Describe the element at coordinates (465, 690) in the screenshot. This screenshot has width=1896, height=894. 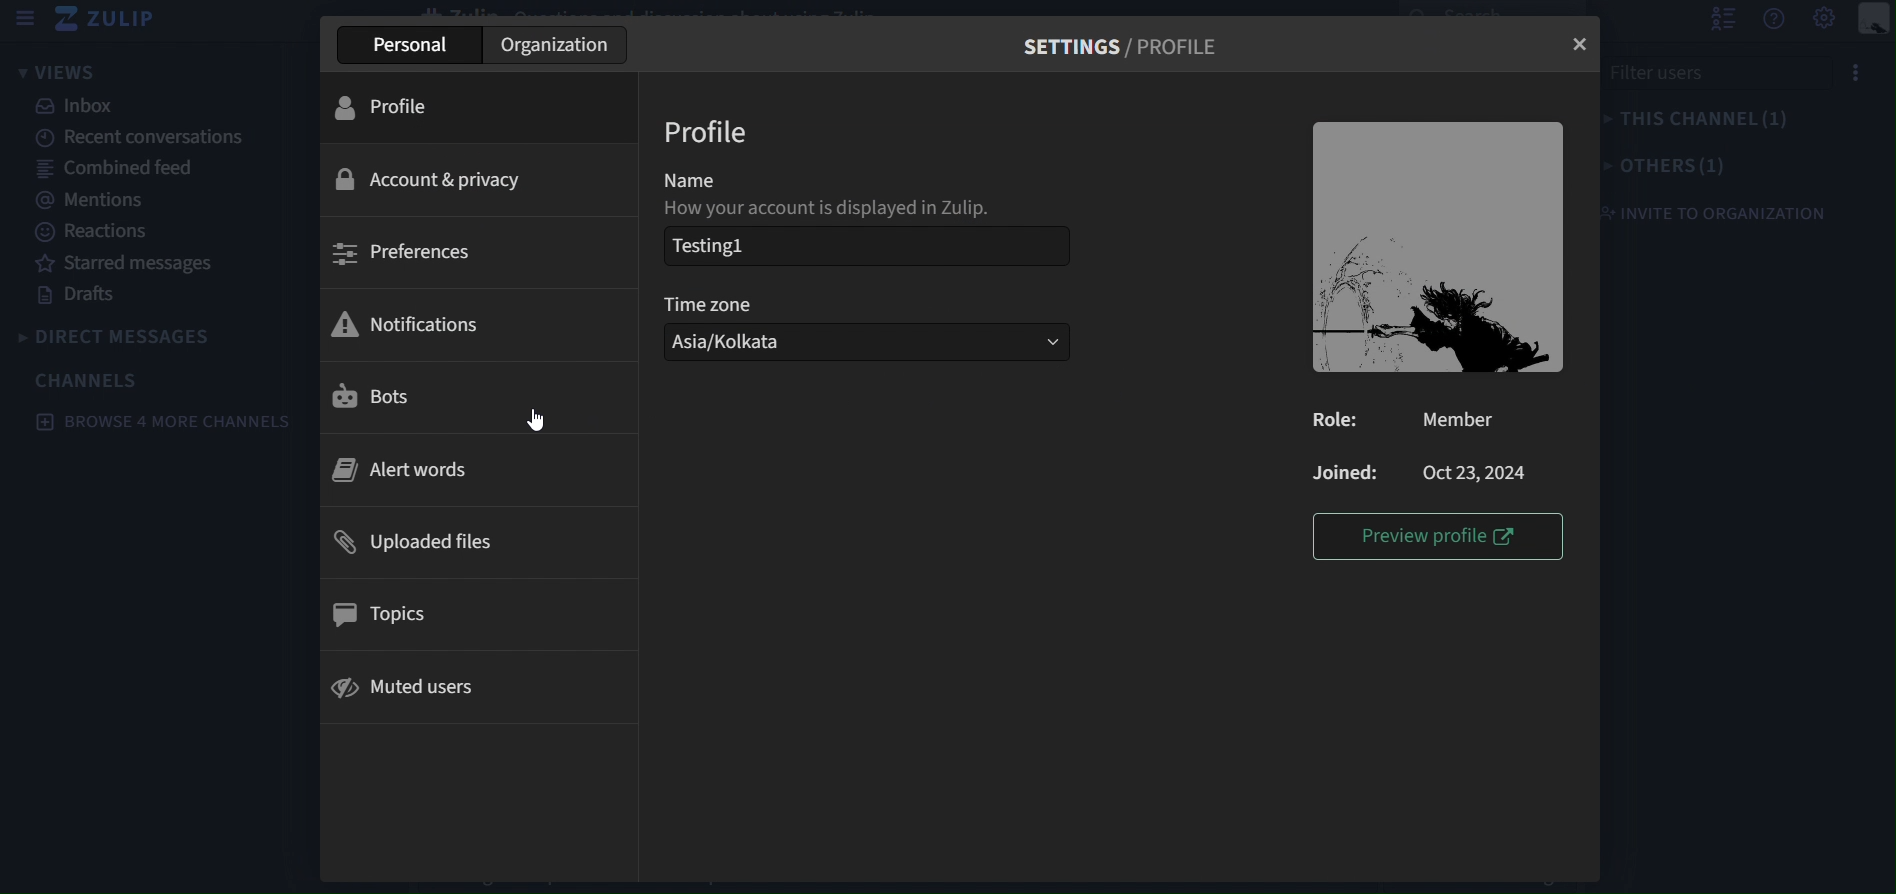
I see `muted users` at that location.